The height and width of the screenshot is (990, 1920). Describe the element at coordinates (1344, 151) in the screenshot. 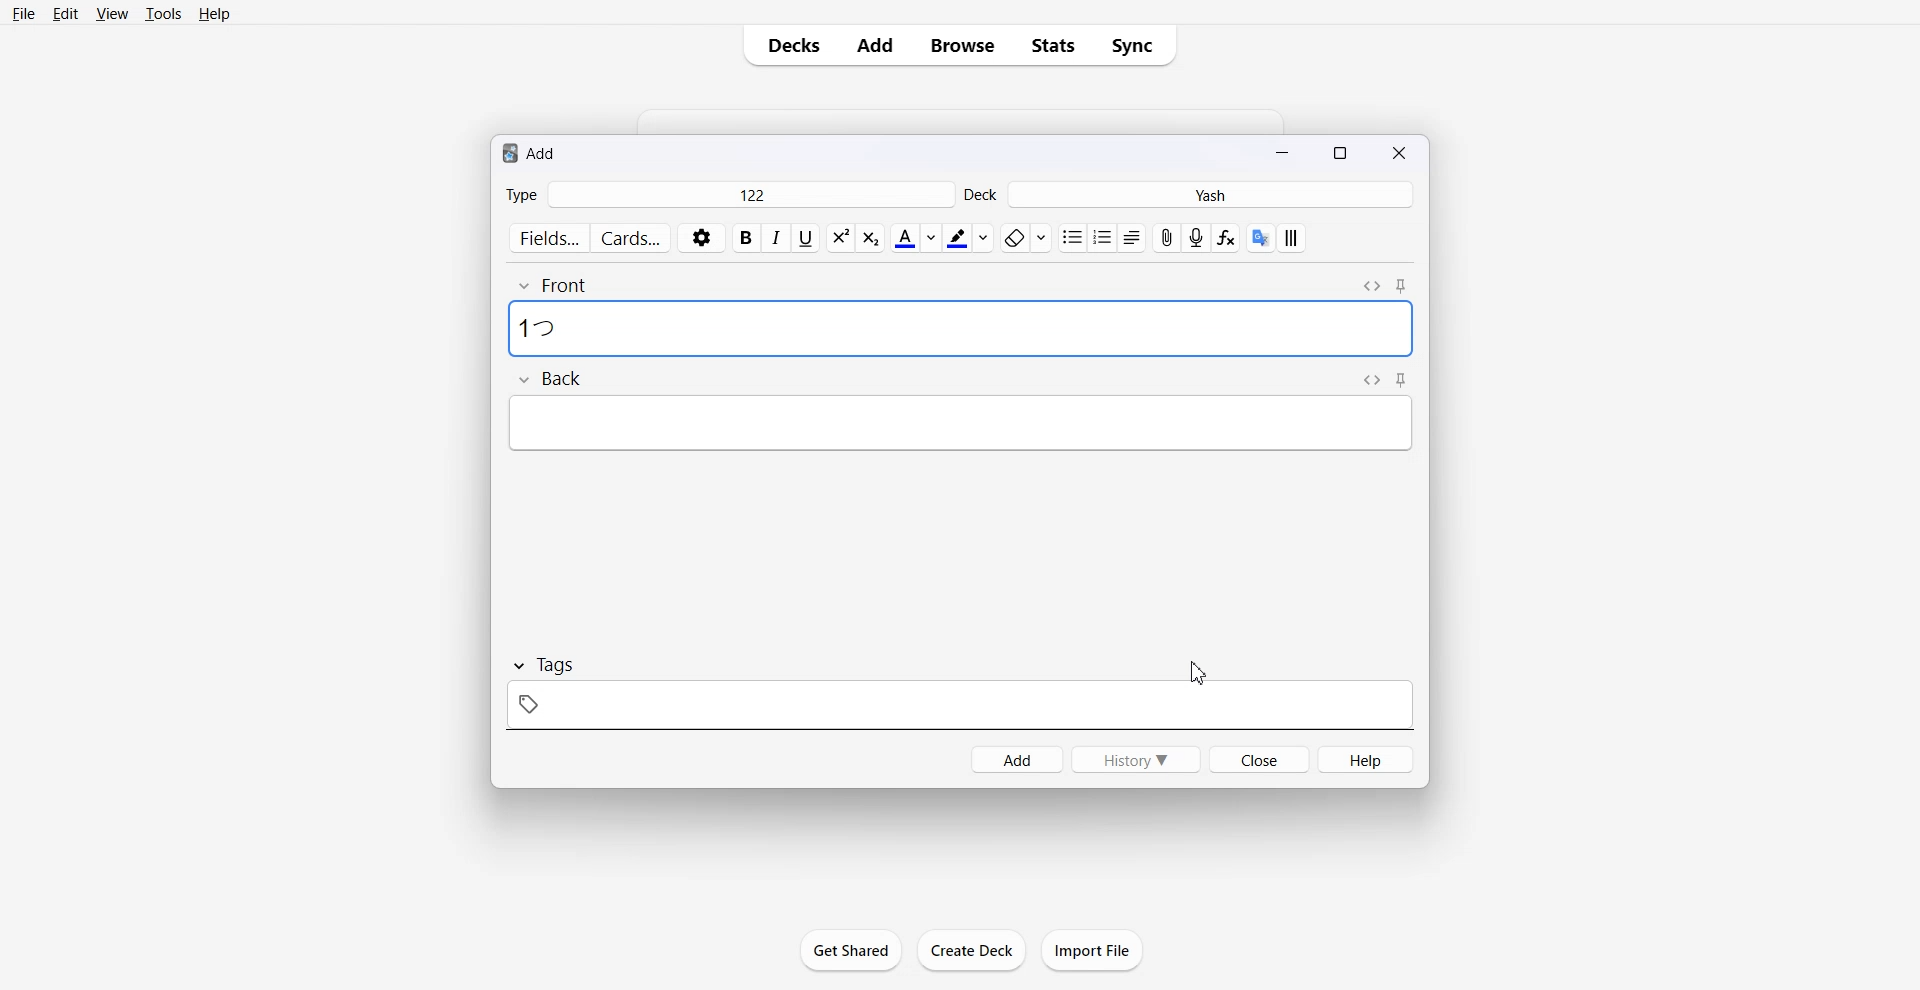

I see `Maximize` at that location.